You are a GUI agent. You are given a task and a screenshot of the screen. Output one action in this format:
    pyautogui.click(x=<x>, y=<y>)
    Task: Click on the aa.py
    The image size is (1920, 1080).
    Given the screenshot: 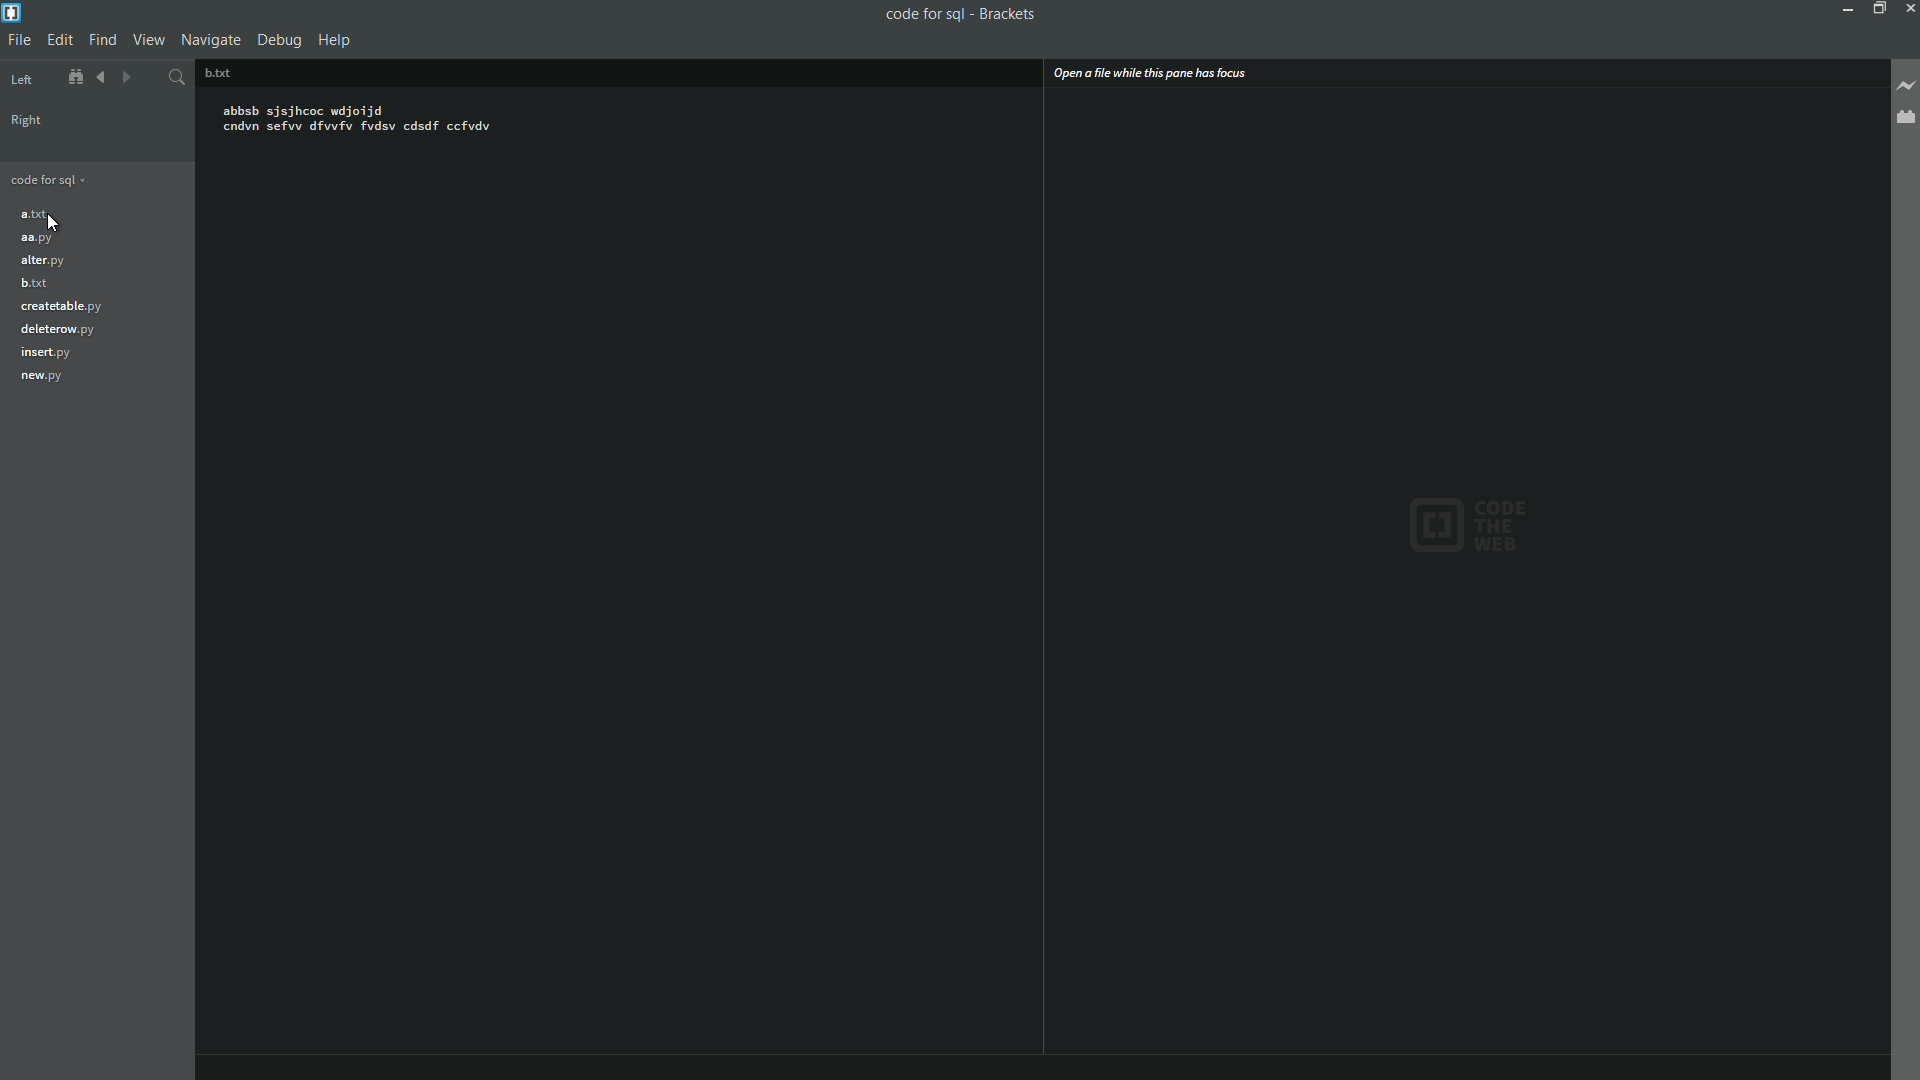 What is the action you would take?
    pyautogui.click(x=38, y=241)
    